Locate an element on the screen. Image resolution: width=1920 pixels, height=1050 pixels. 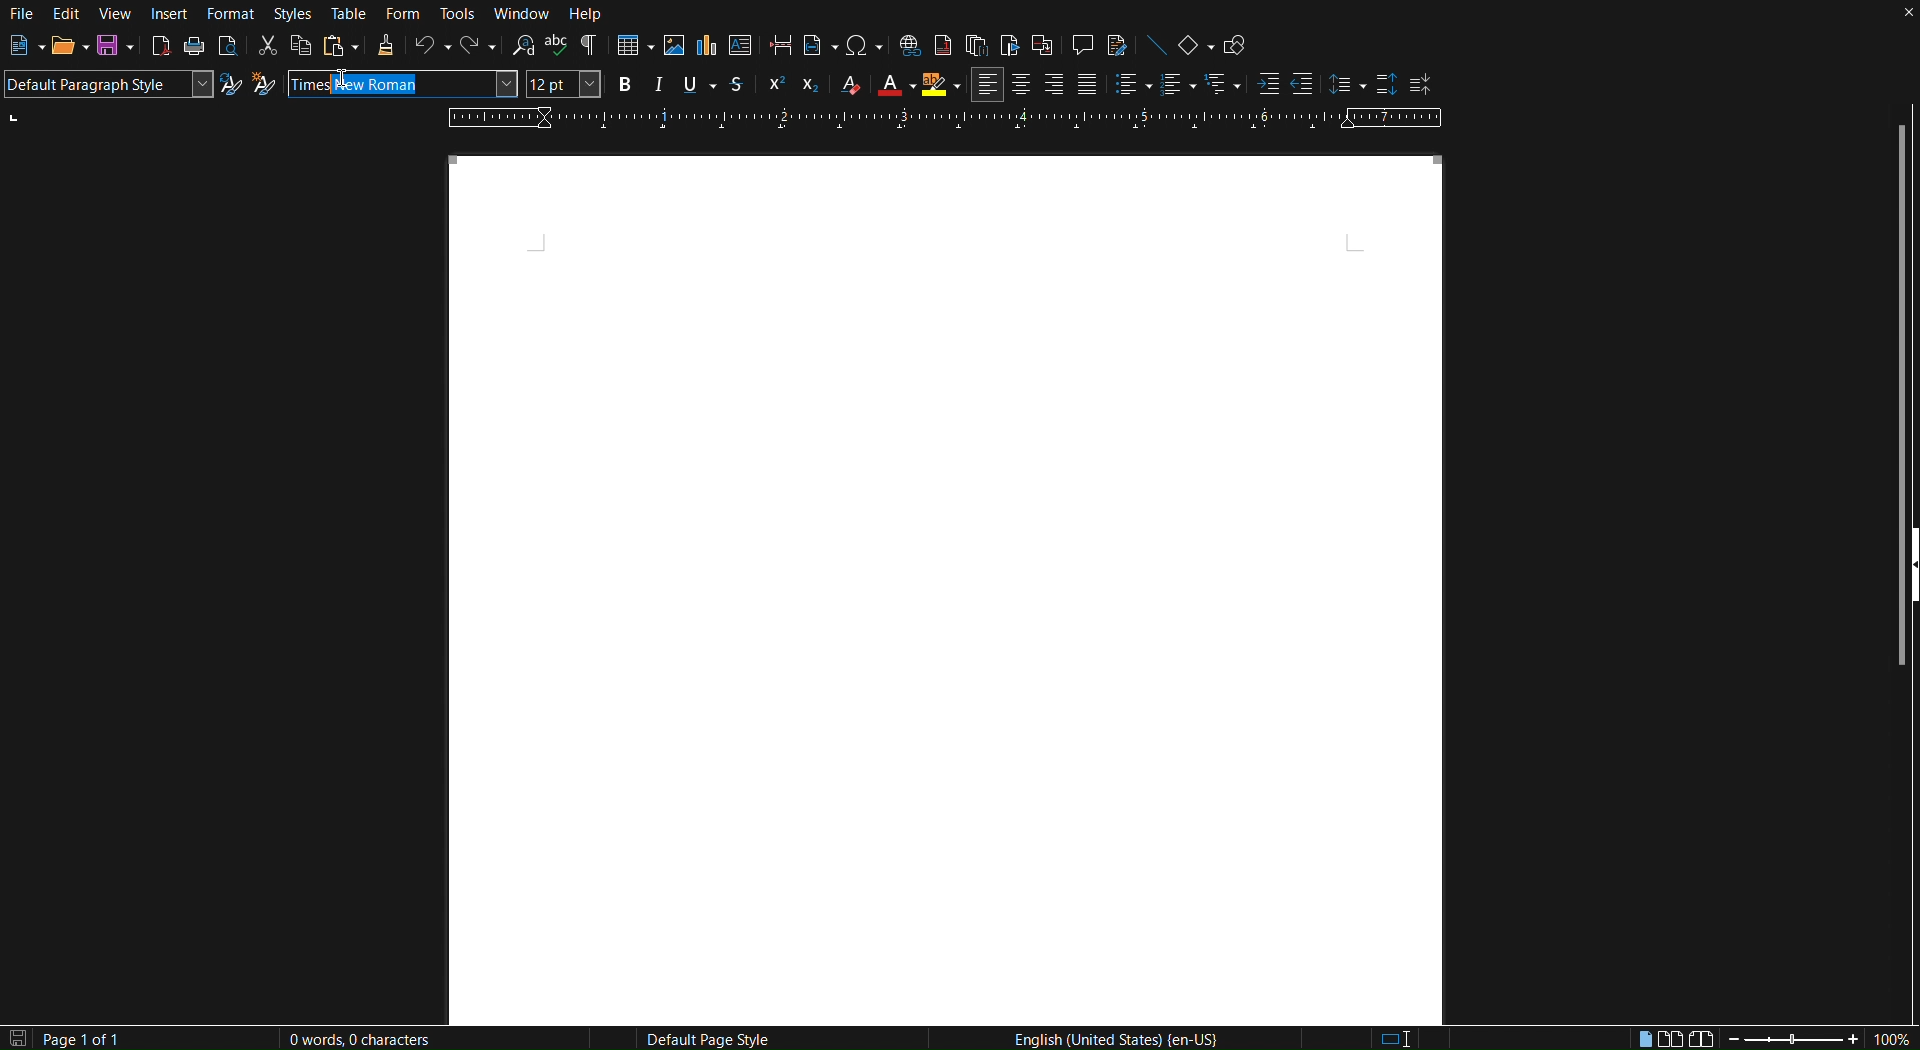
Font name is located at coordinates (488, 85).